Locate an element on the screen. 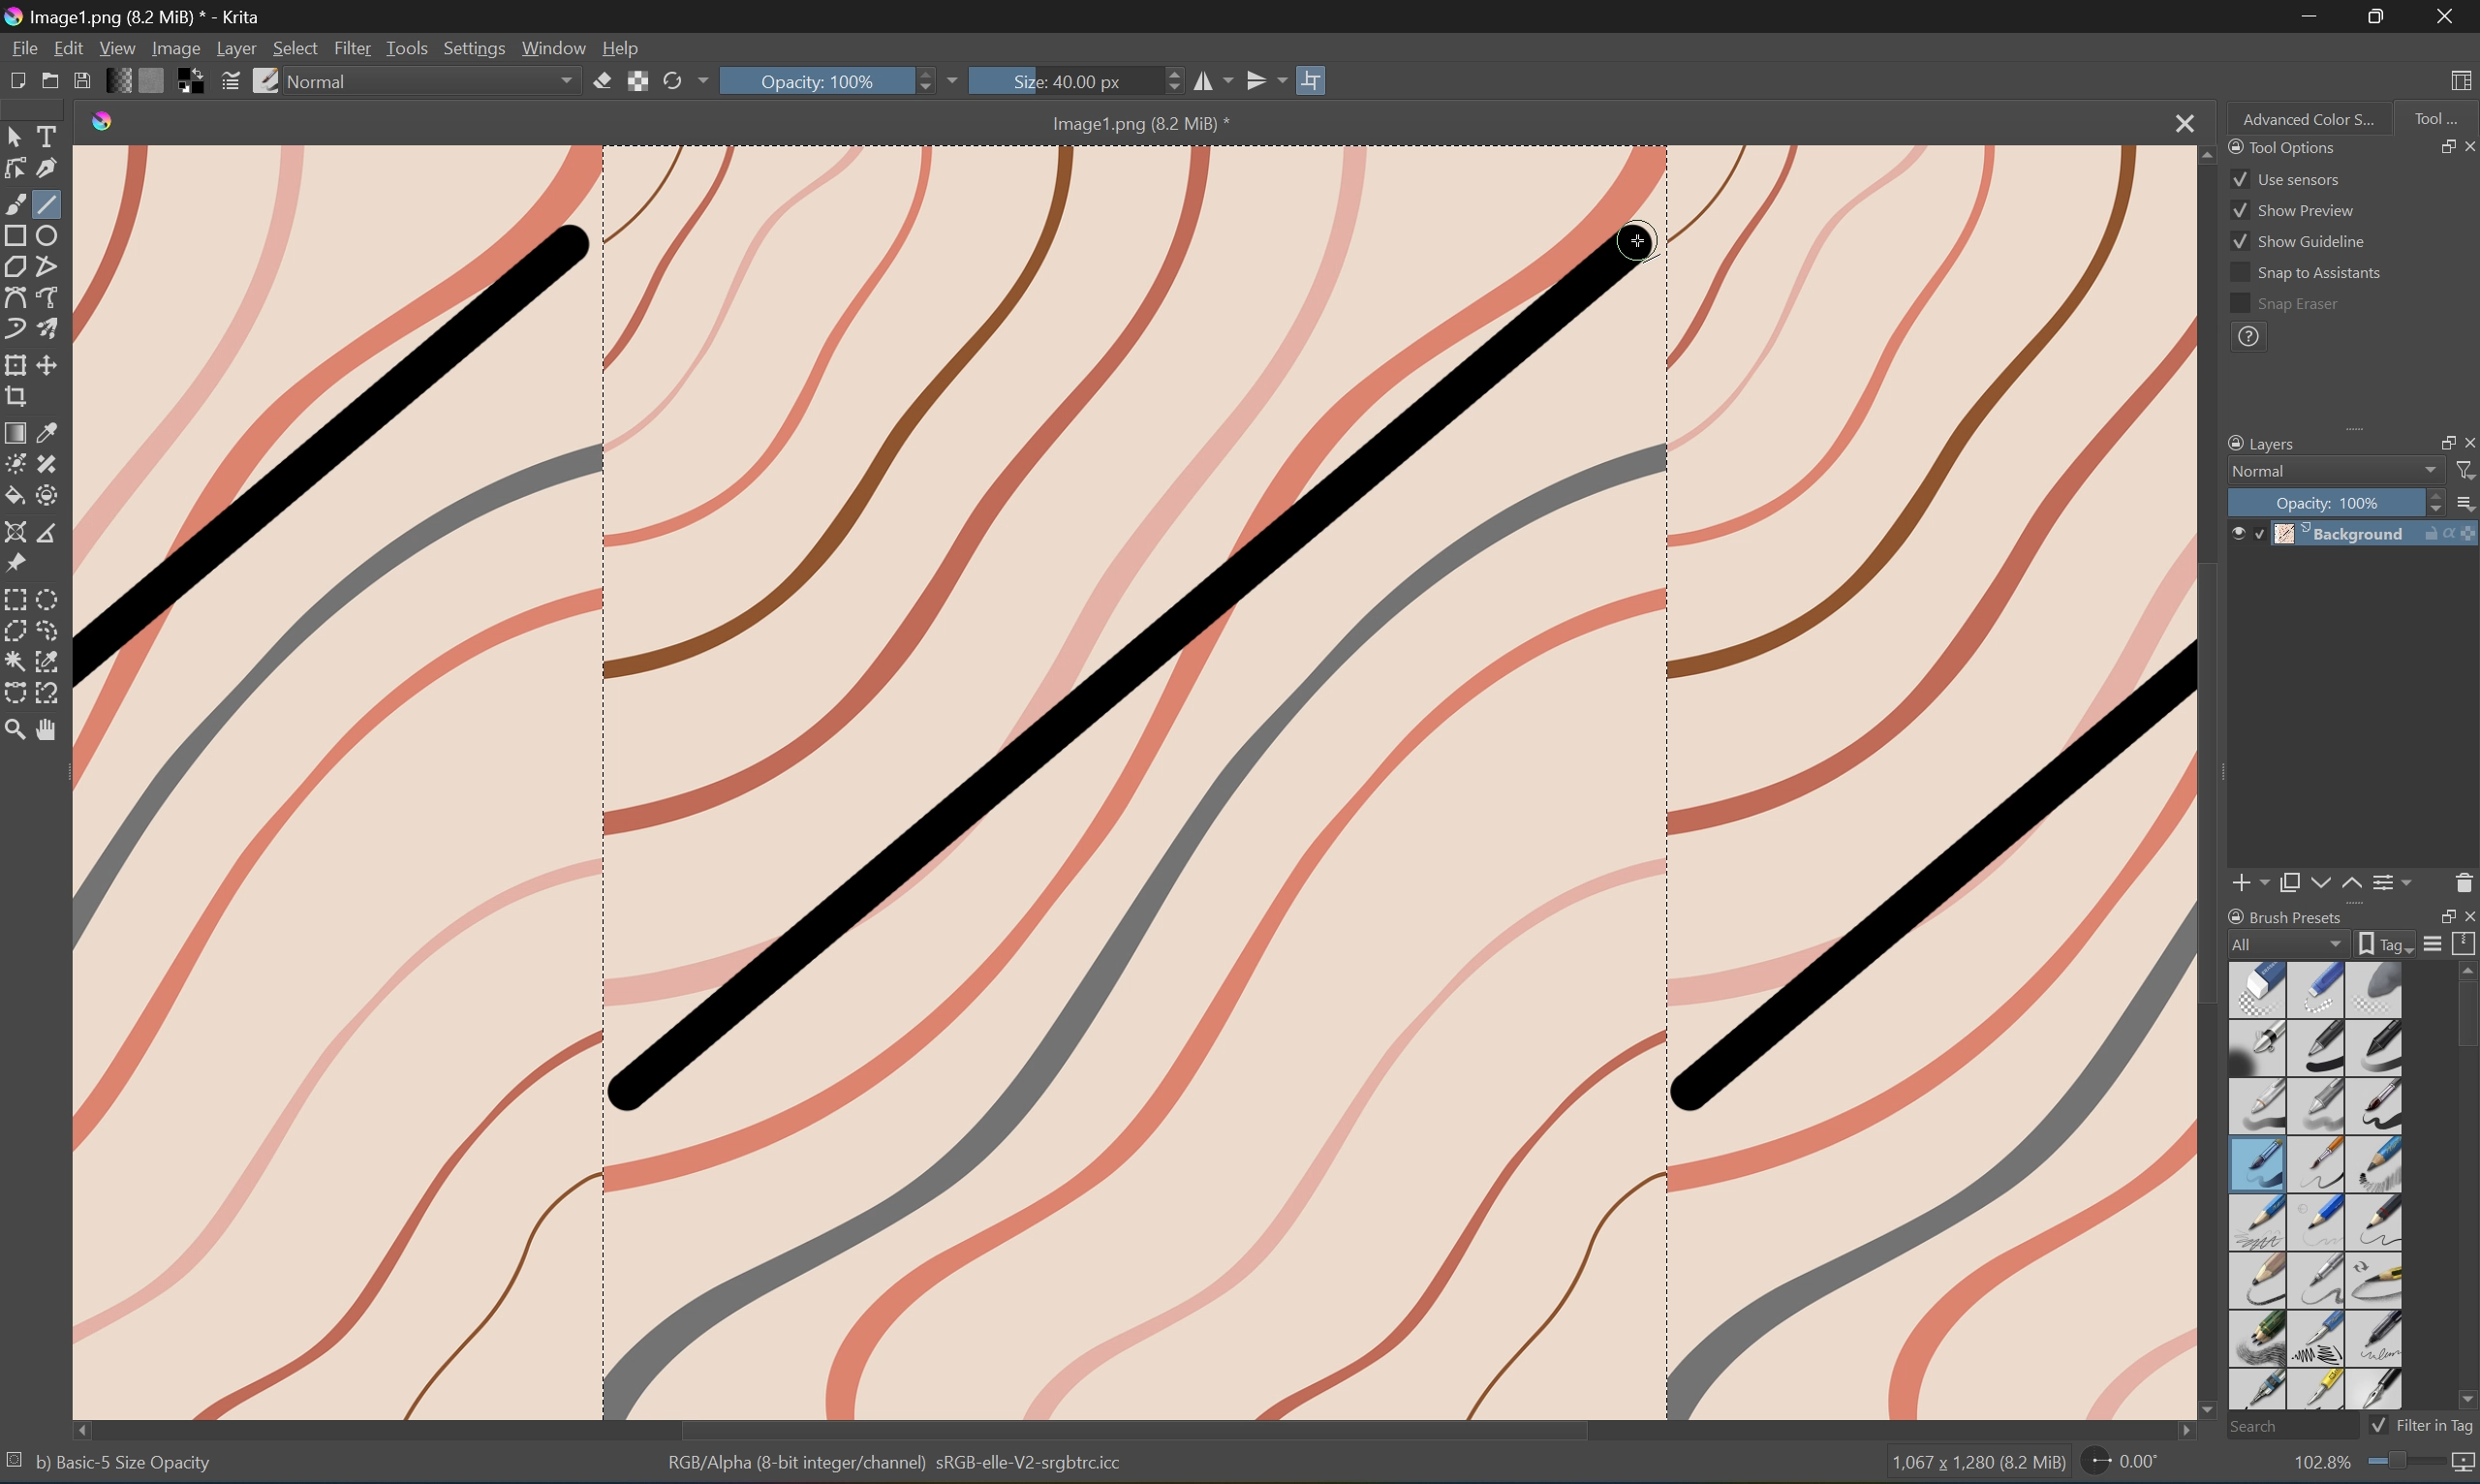 The image size is (2480, 1484). Scroll Left is located at coordinates (85, 1427).